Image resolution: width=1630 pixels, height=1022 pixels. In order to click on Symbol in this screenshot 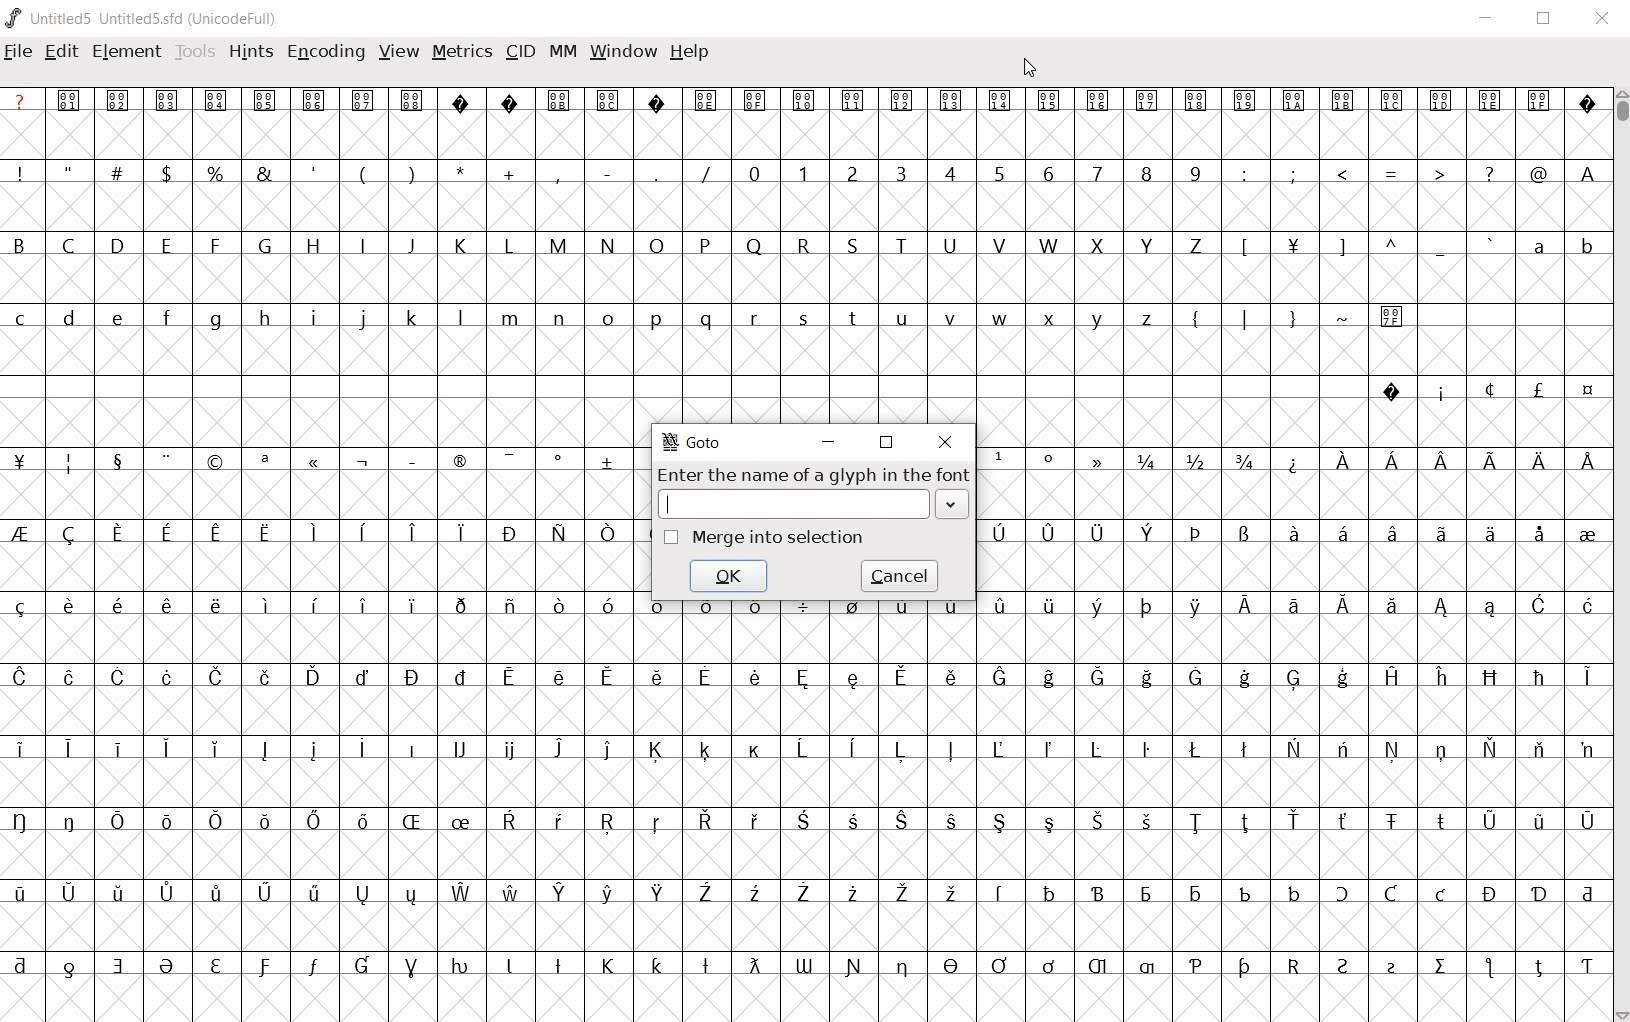, I will do `click(752, 966)`.